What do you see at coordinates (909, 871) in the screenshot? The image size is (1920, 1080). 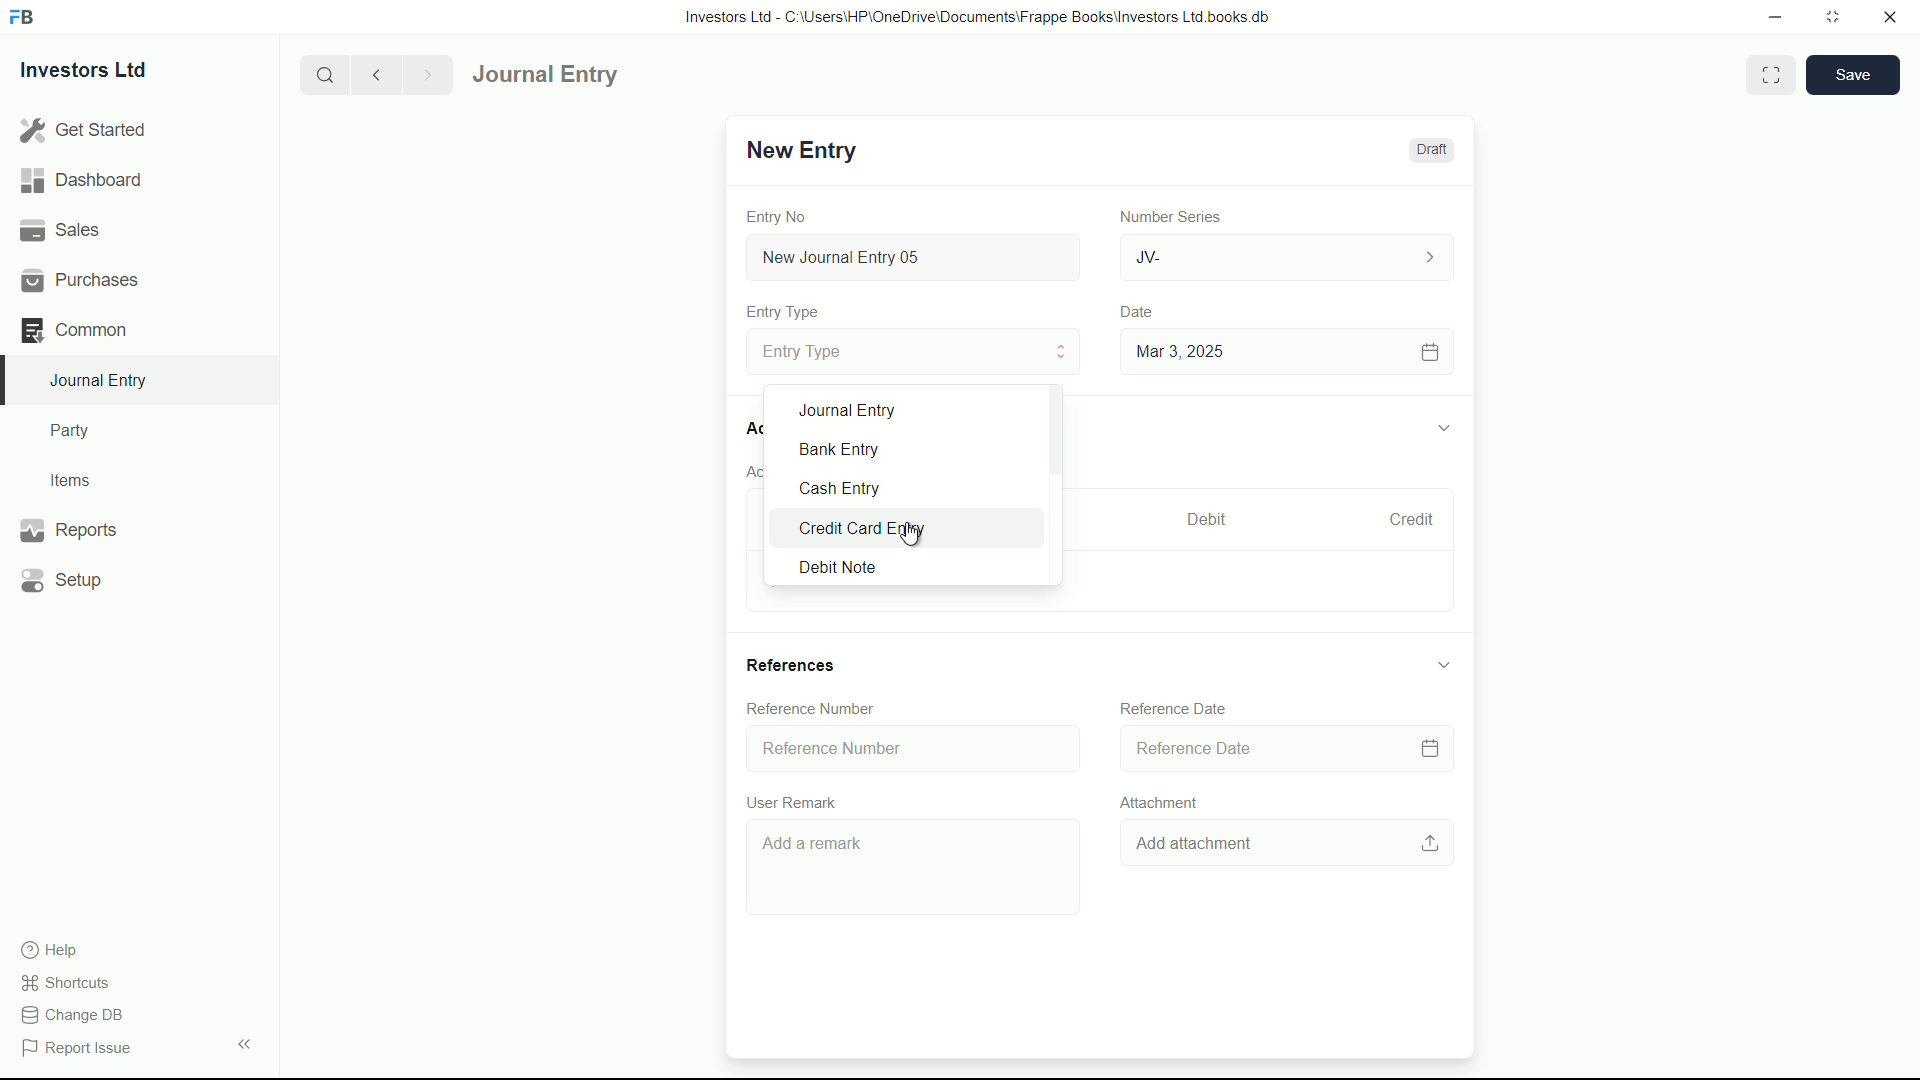 I see `Add a remark` at bounding box center [909, 871].